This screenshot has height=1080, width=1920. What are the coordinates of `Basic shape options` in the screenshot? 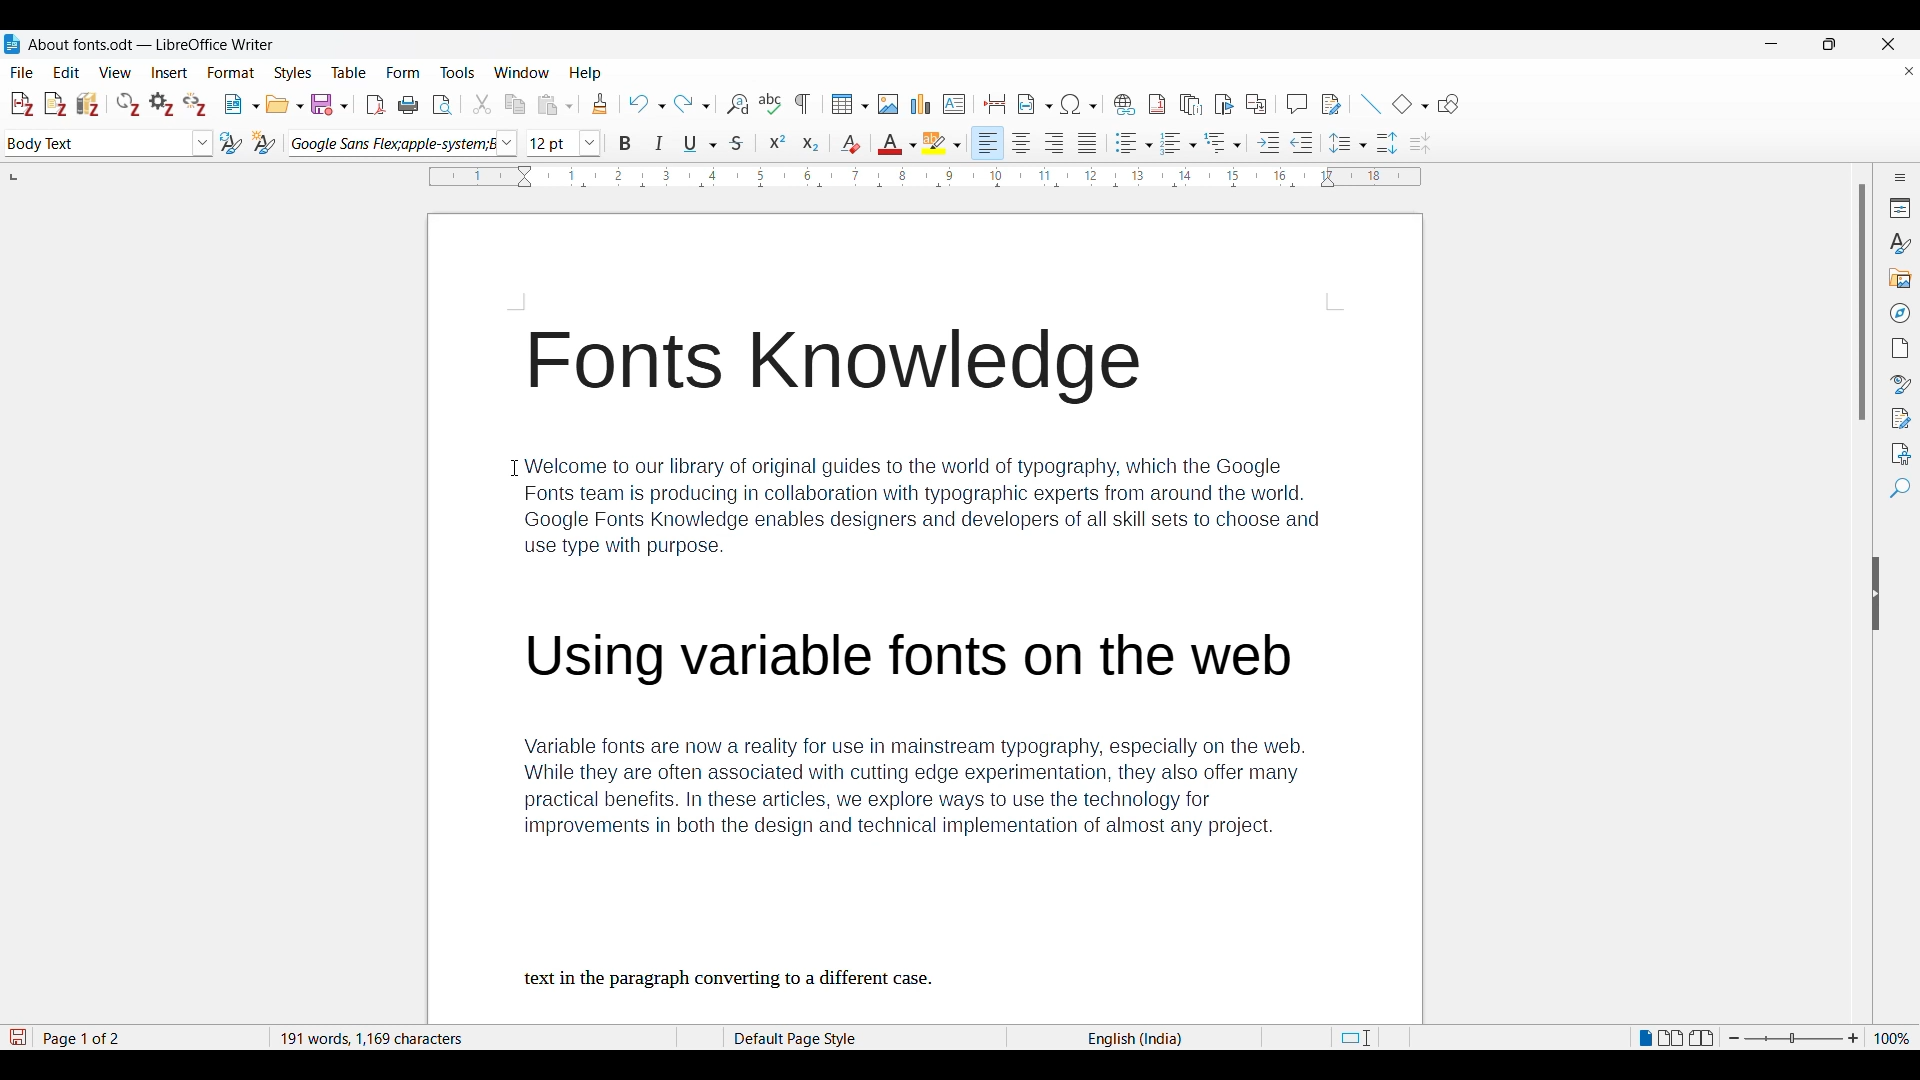 It's located at (1410, 104).